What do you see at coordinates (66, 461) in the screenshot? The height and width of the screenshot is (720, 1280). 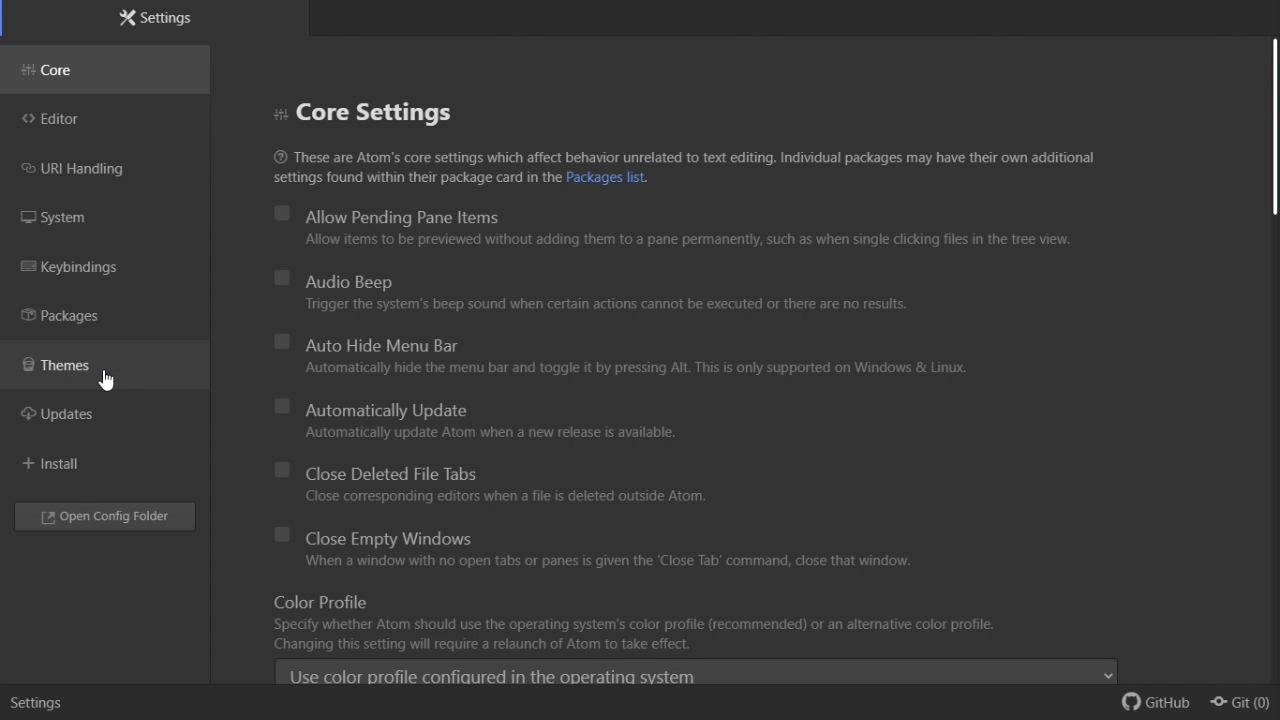 I see `Install` at bounding box center [66, 461].